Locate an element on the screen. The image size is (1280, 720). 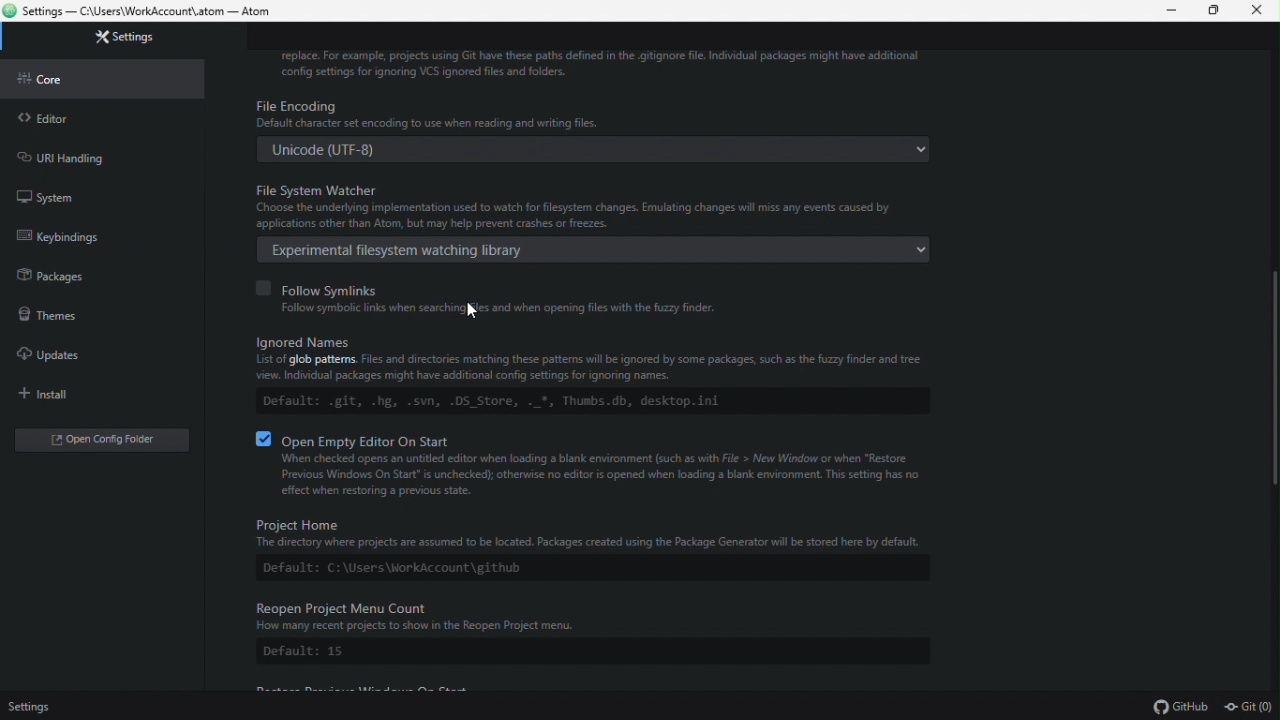
info about ignoring or replacing VCS files is located at coordinates (646, 62).